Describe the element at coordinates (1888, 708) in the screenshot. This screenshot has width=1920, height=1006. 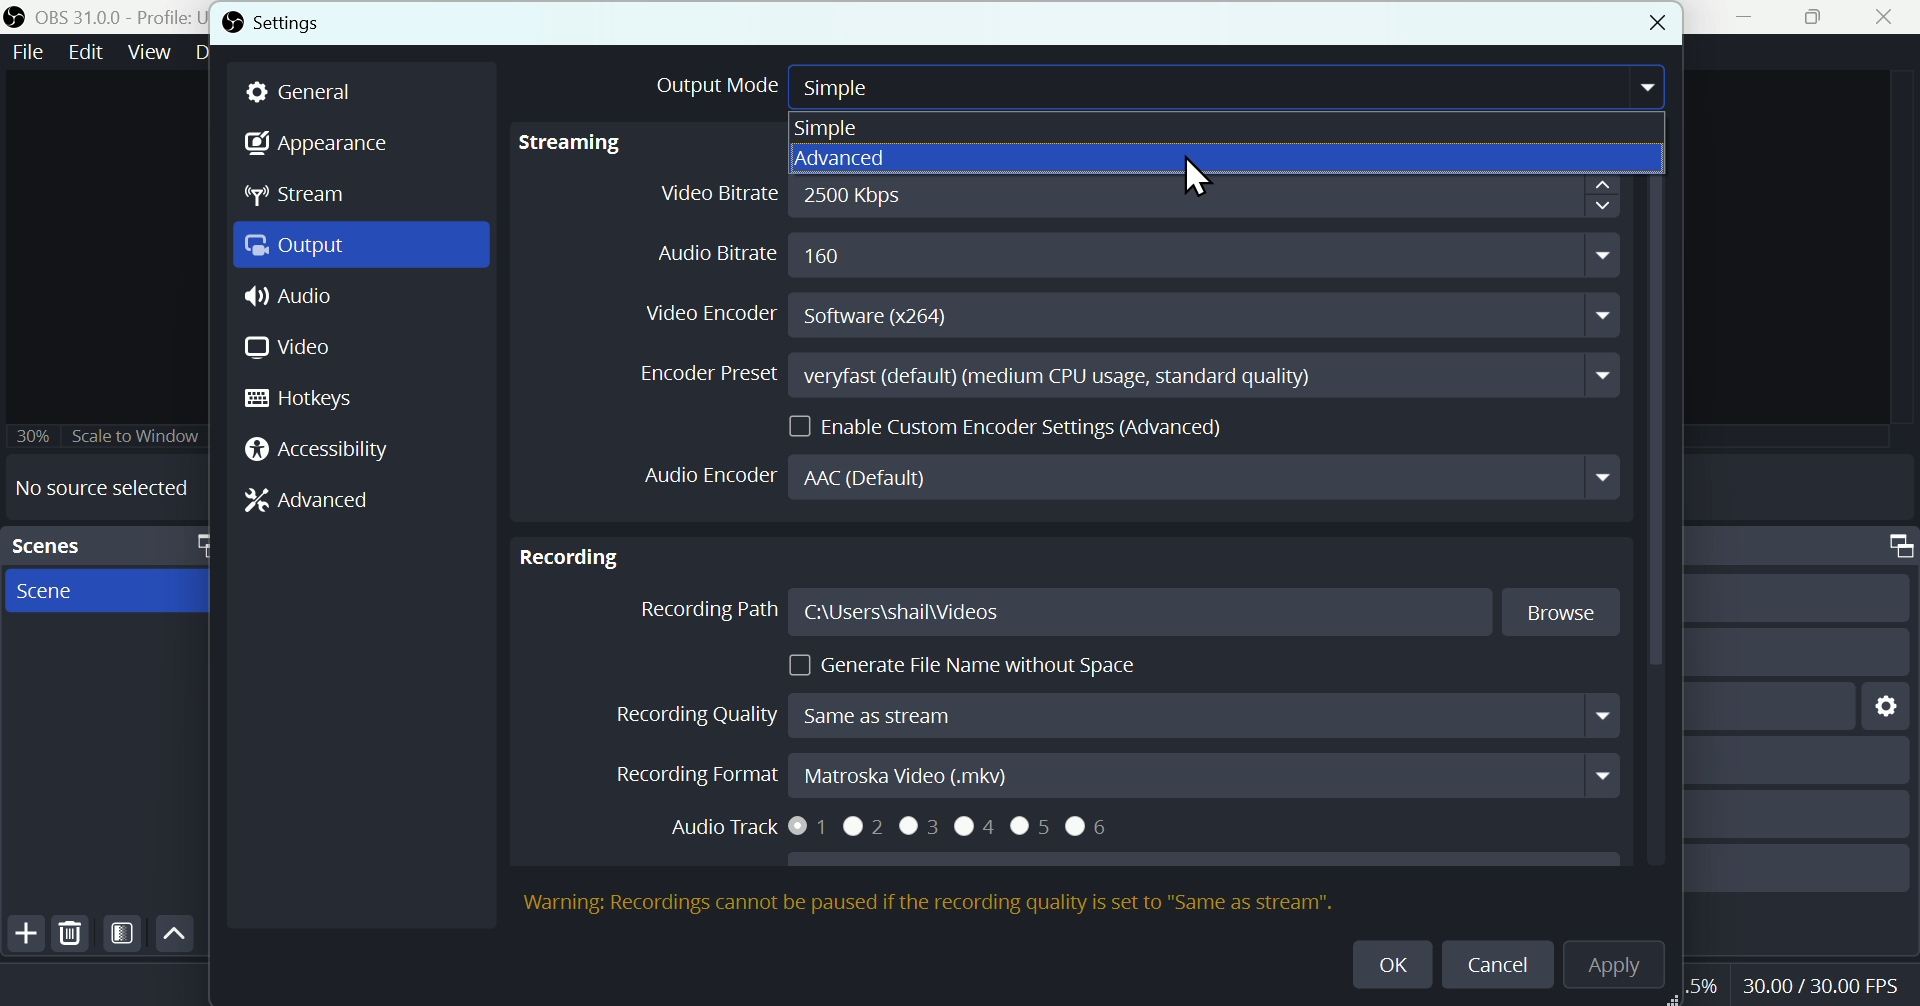
I see `settings` at that location.